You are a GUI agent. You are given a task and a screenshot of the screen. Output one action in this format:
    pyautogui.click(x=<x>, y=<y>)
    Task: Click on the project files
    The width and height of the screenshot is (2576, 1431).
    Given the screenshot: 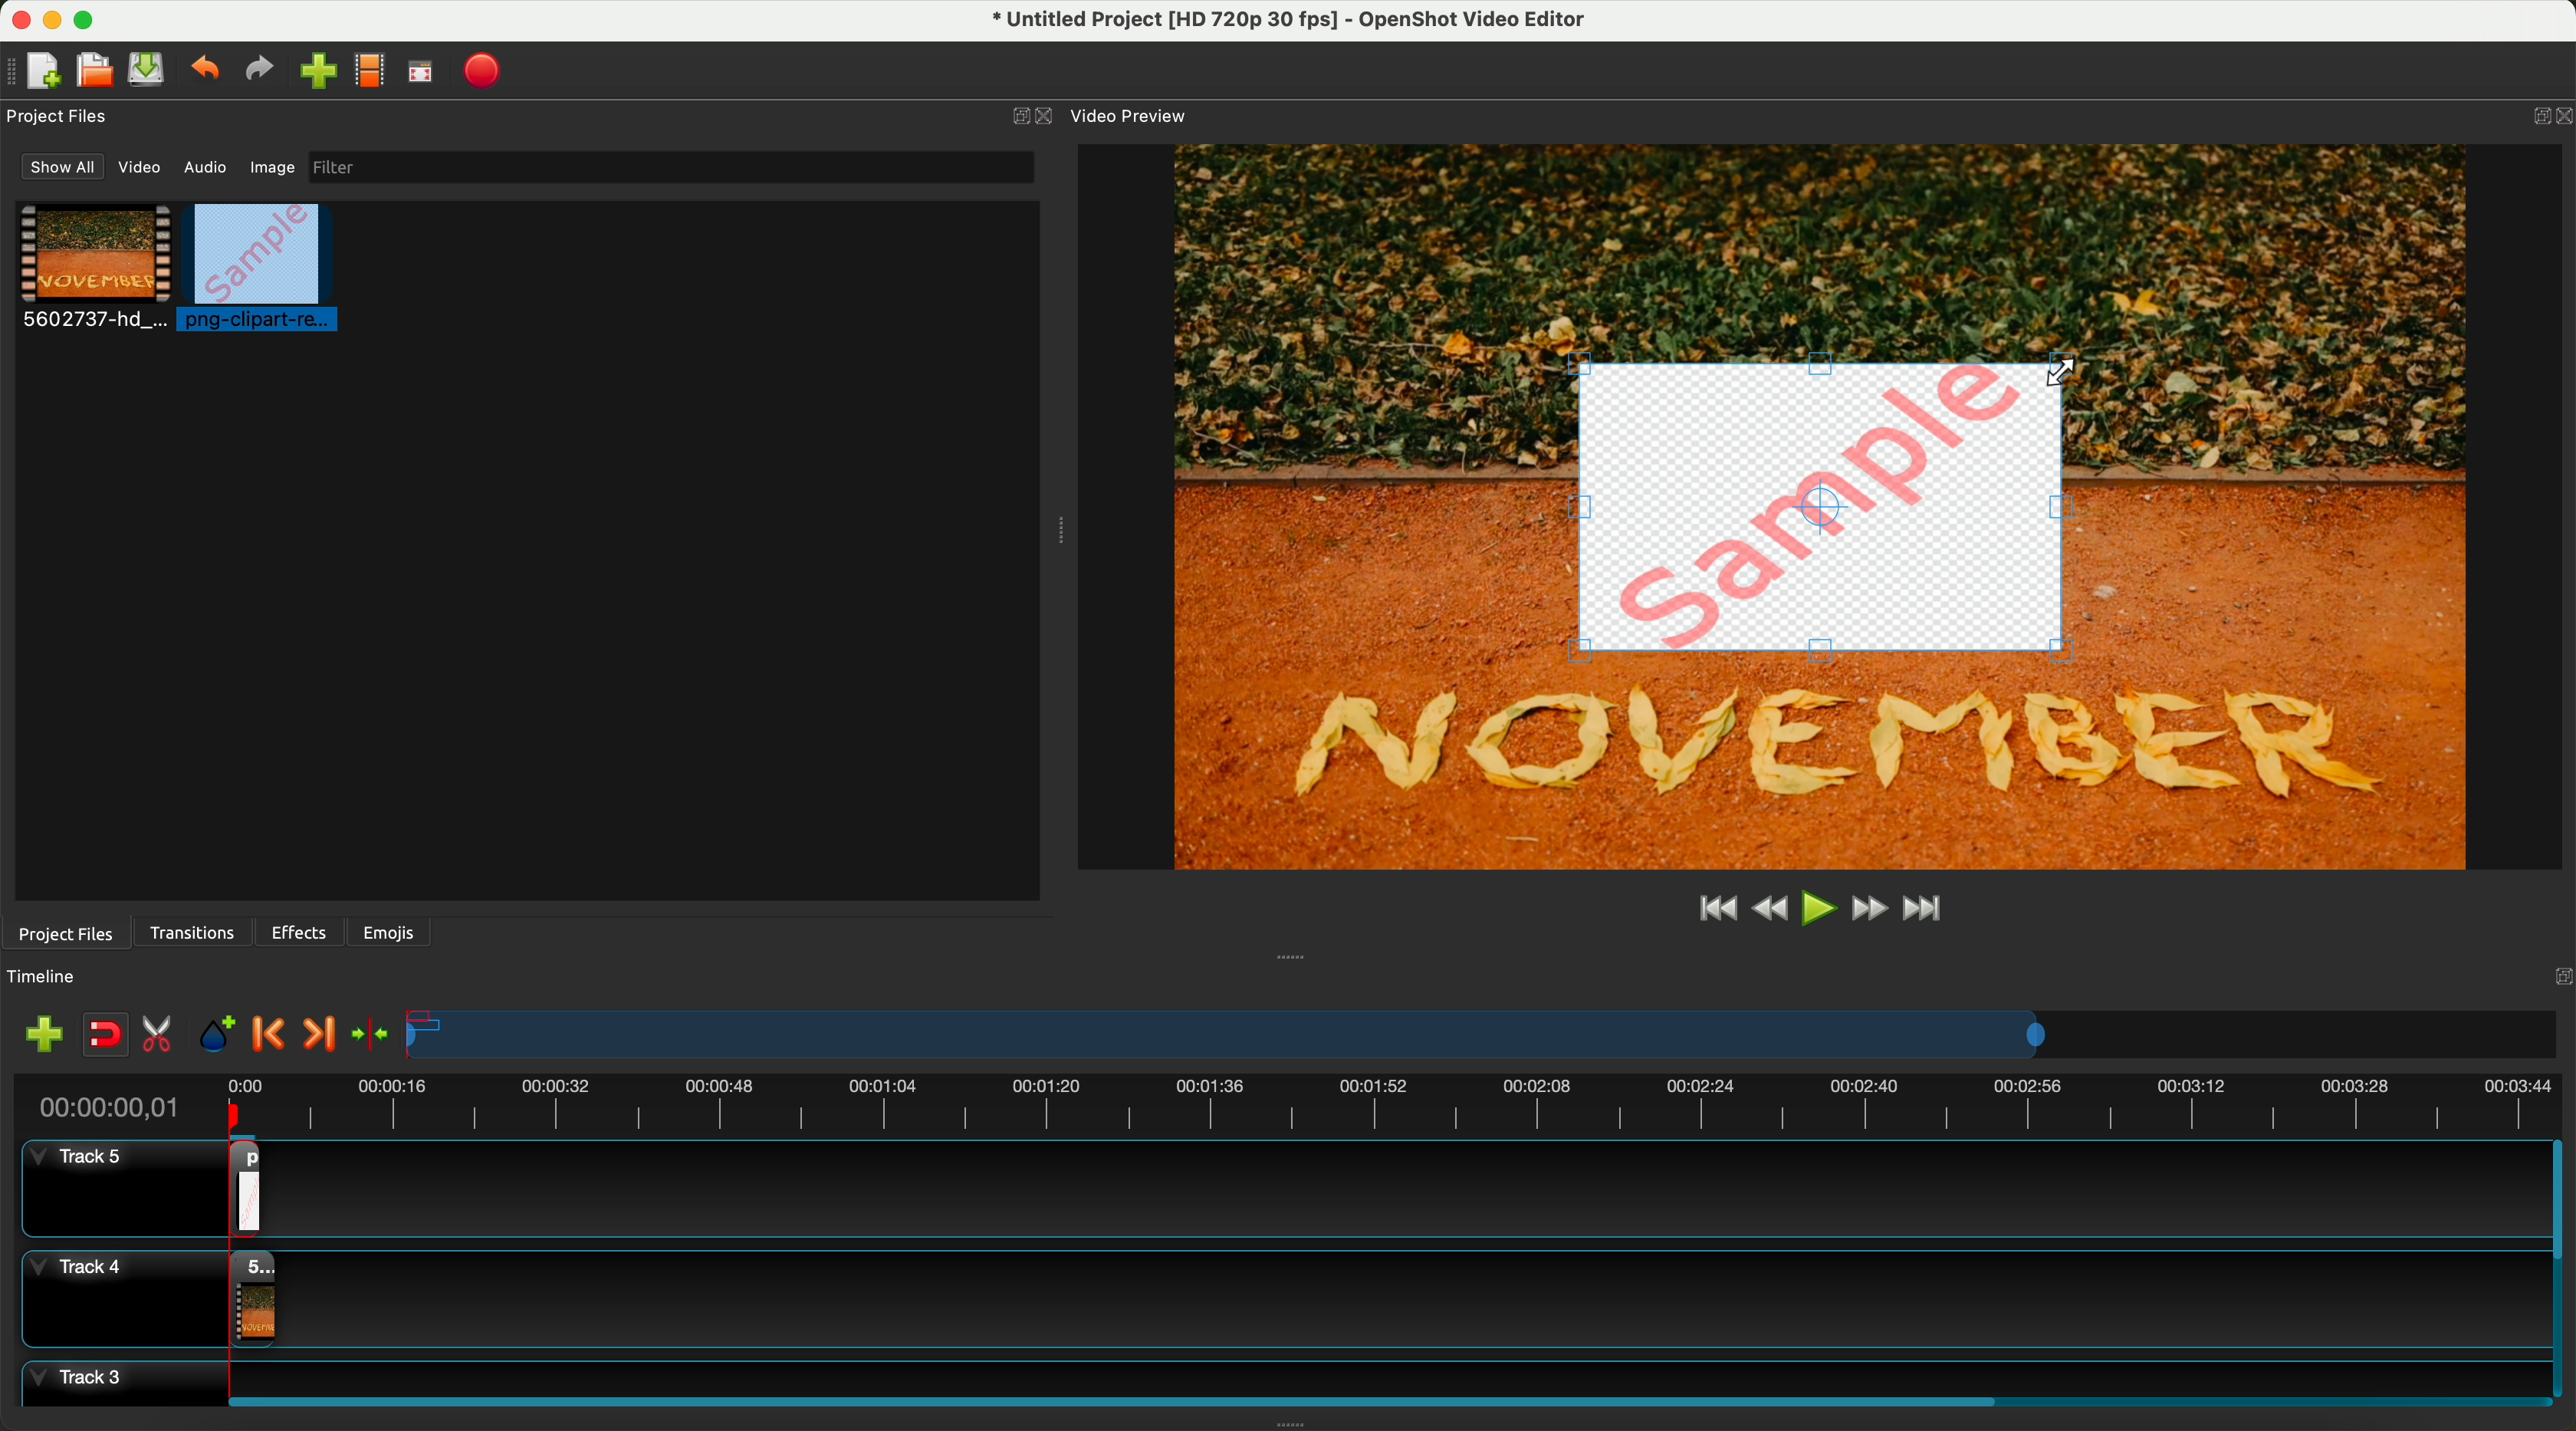 What is the action you would take?
    pyautogui.click(x=63, y=932)
    